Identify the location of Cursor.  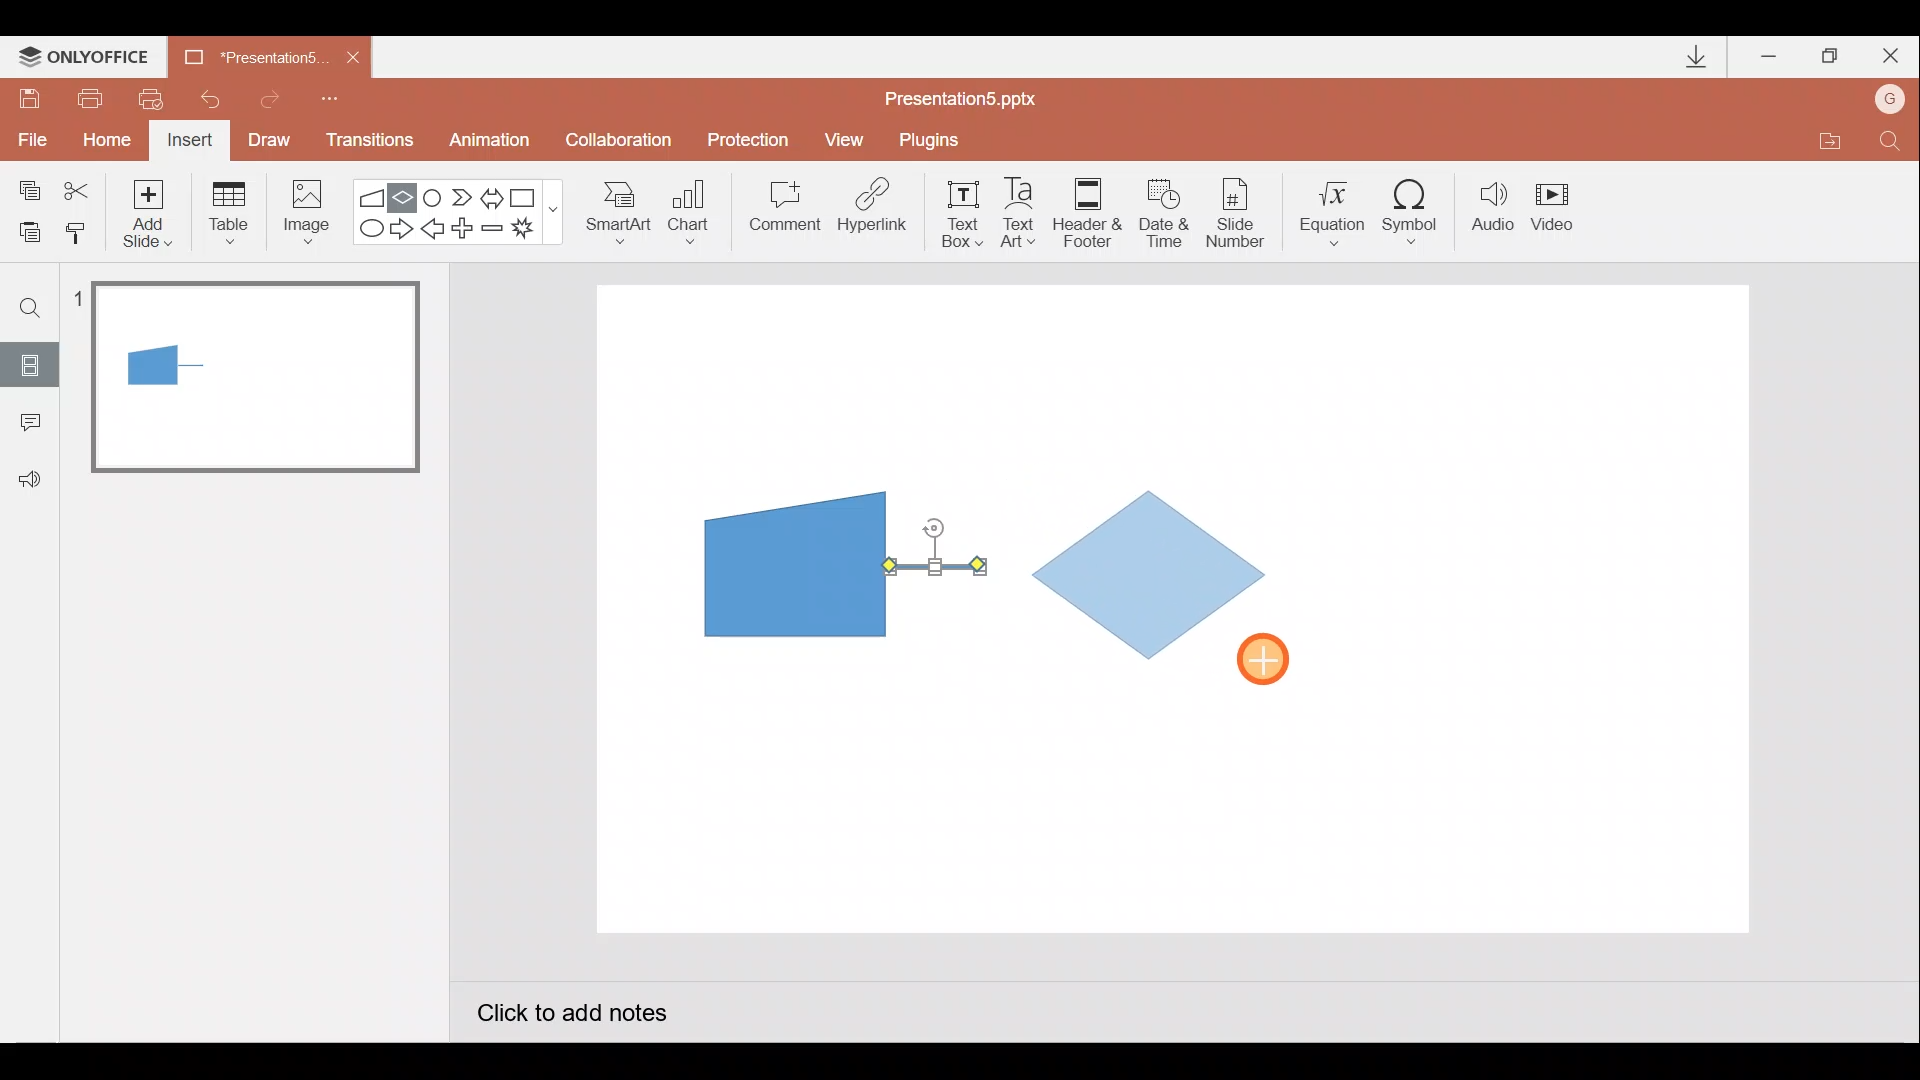
(1274, 661).